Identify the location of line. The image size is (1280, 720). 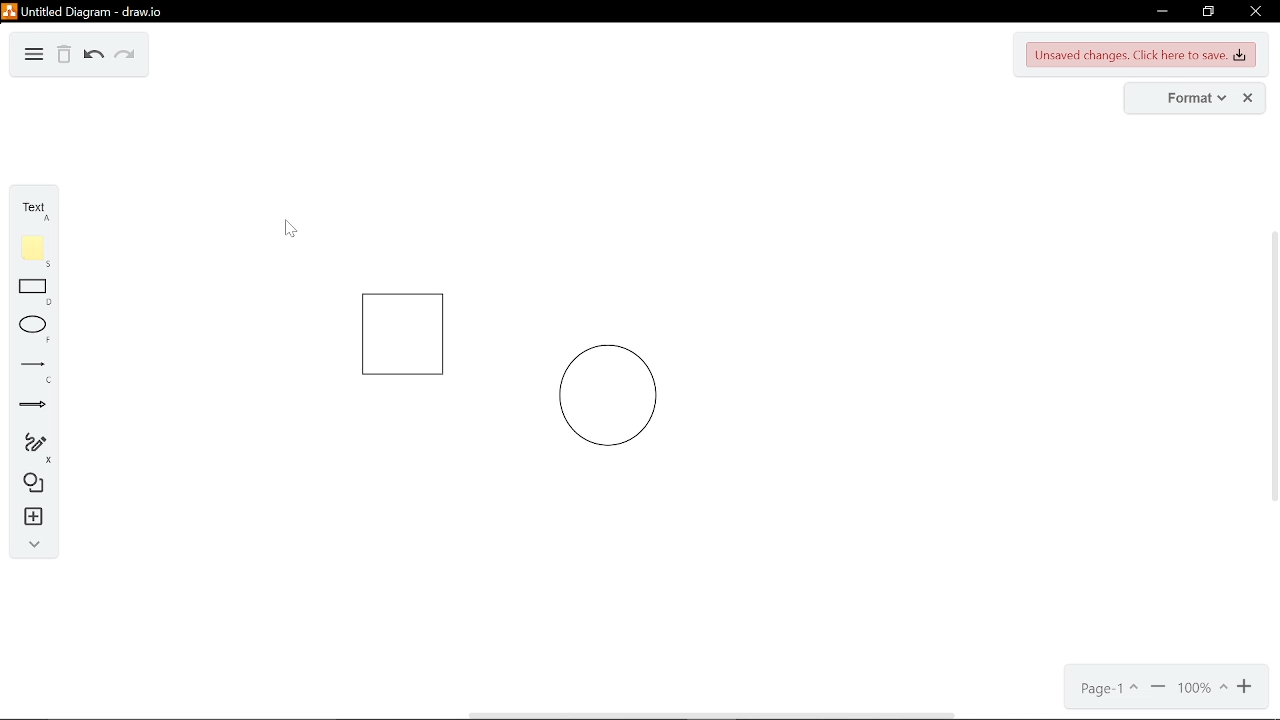
(31, 373).